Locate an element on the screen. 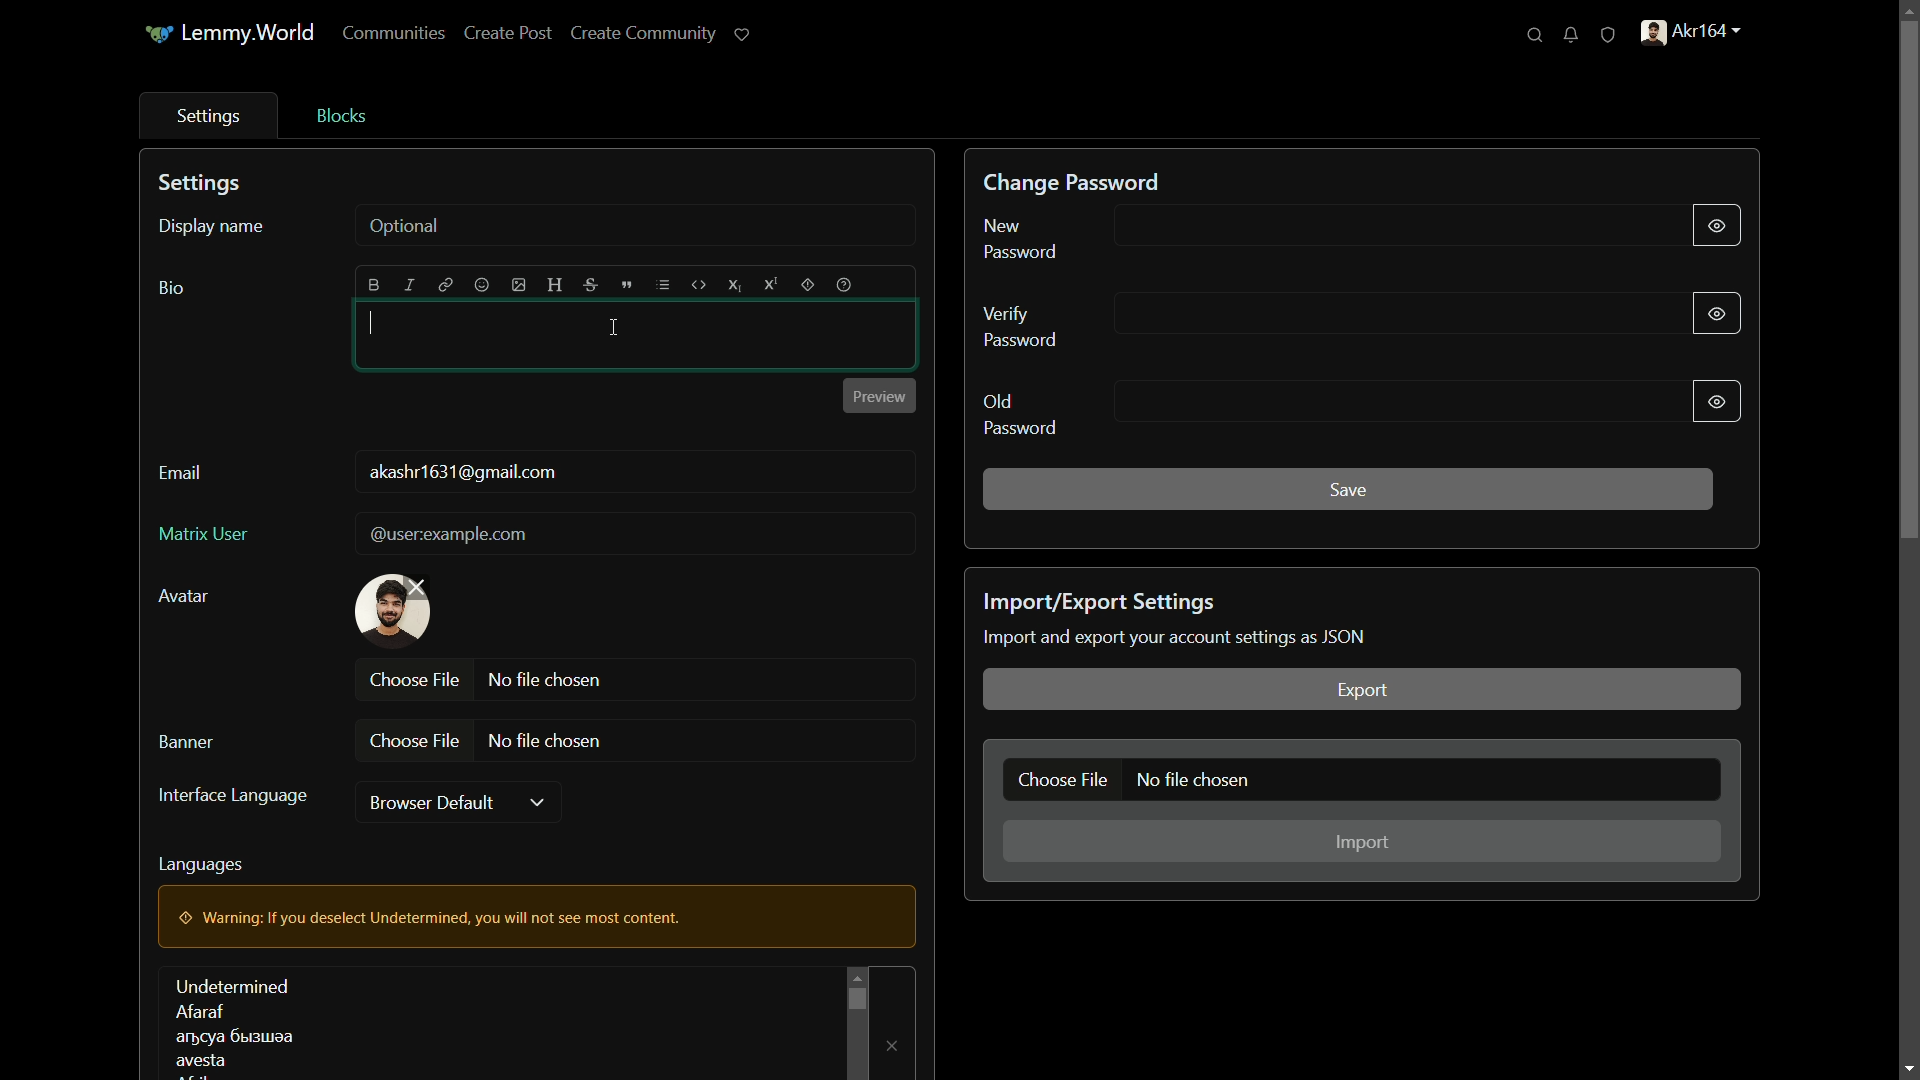  settings is located at coordinates (203, 184).